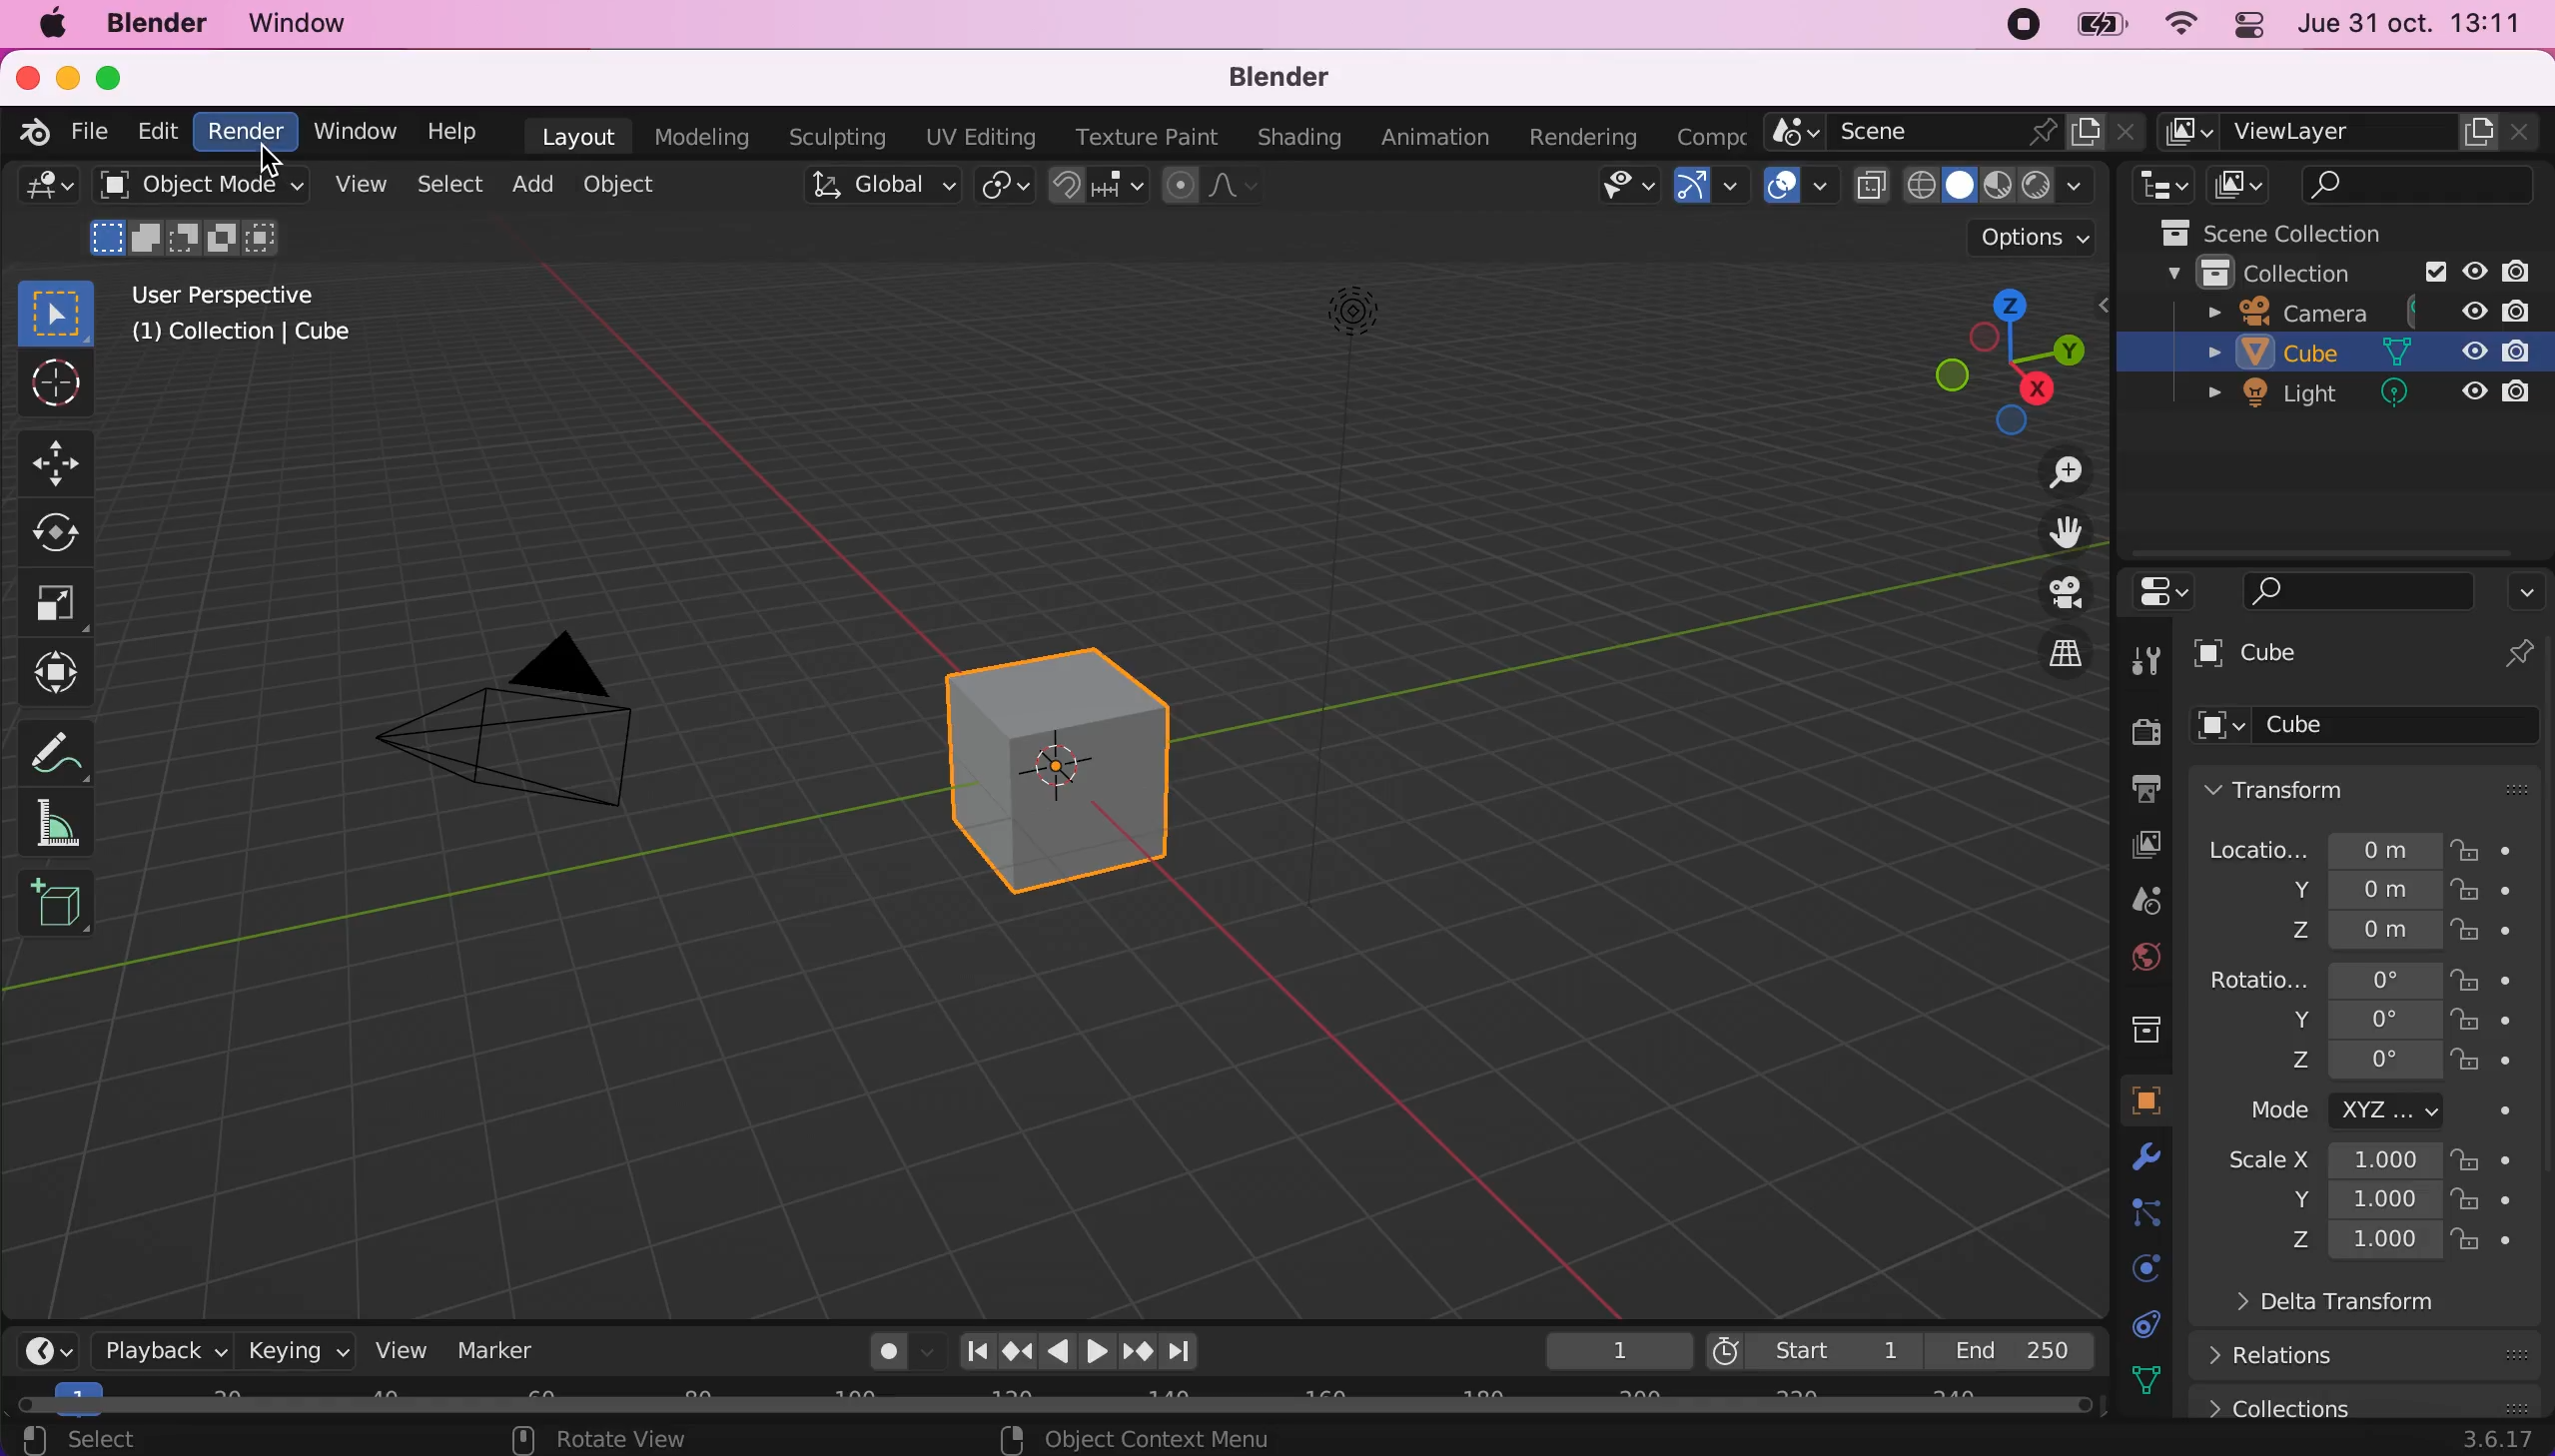 Image resolution: width=2555 pixels, height=1456 pixels. What do you see at coordinates (2146, 1101) in the screenshot?
I see `object` at bounding box center [2146, 1101].